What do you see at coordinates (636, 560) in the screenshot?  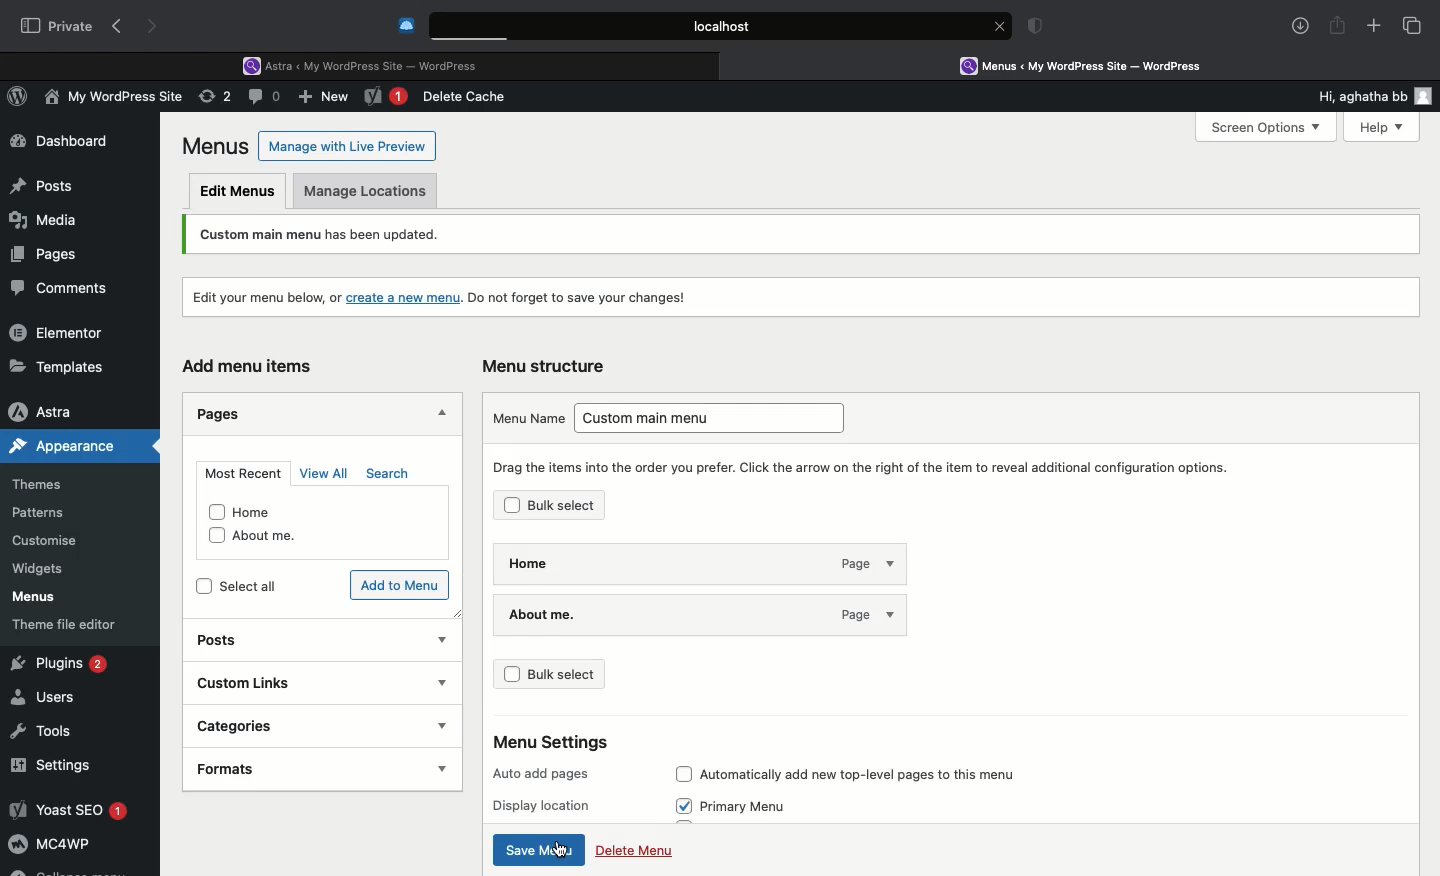 I see `Home - page` at bounding box center [636, 560].